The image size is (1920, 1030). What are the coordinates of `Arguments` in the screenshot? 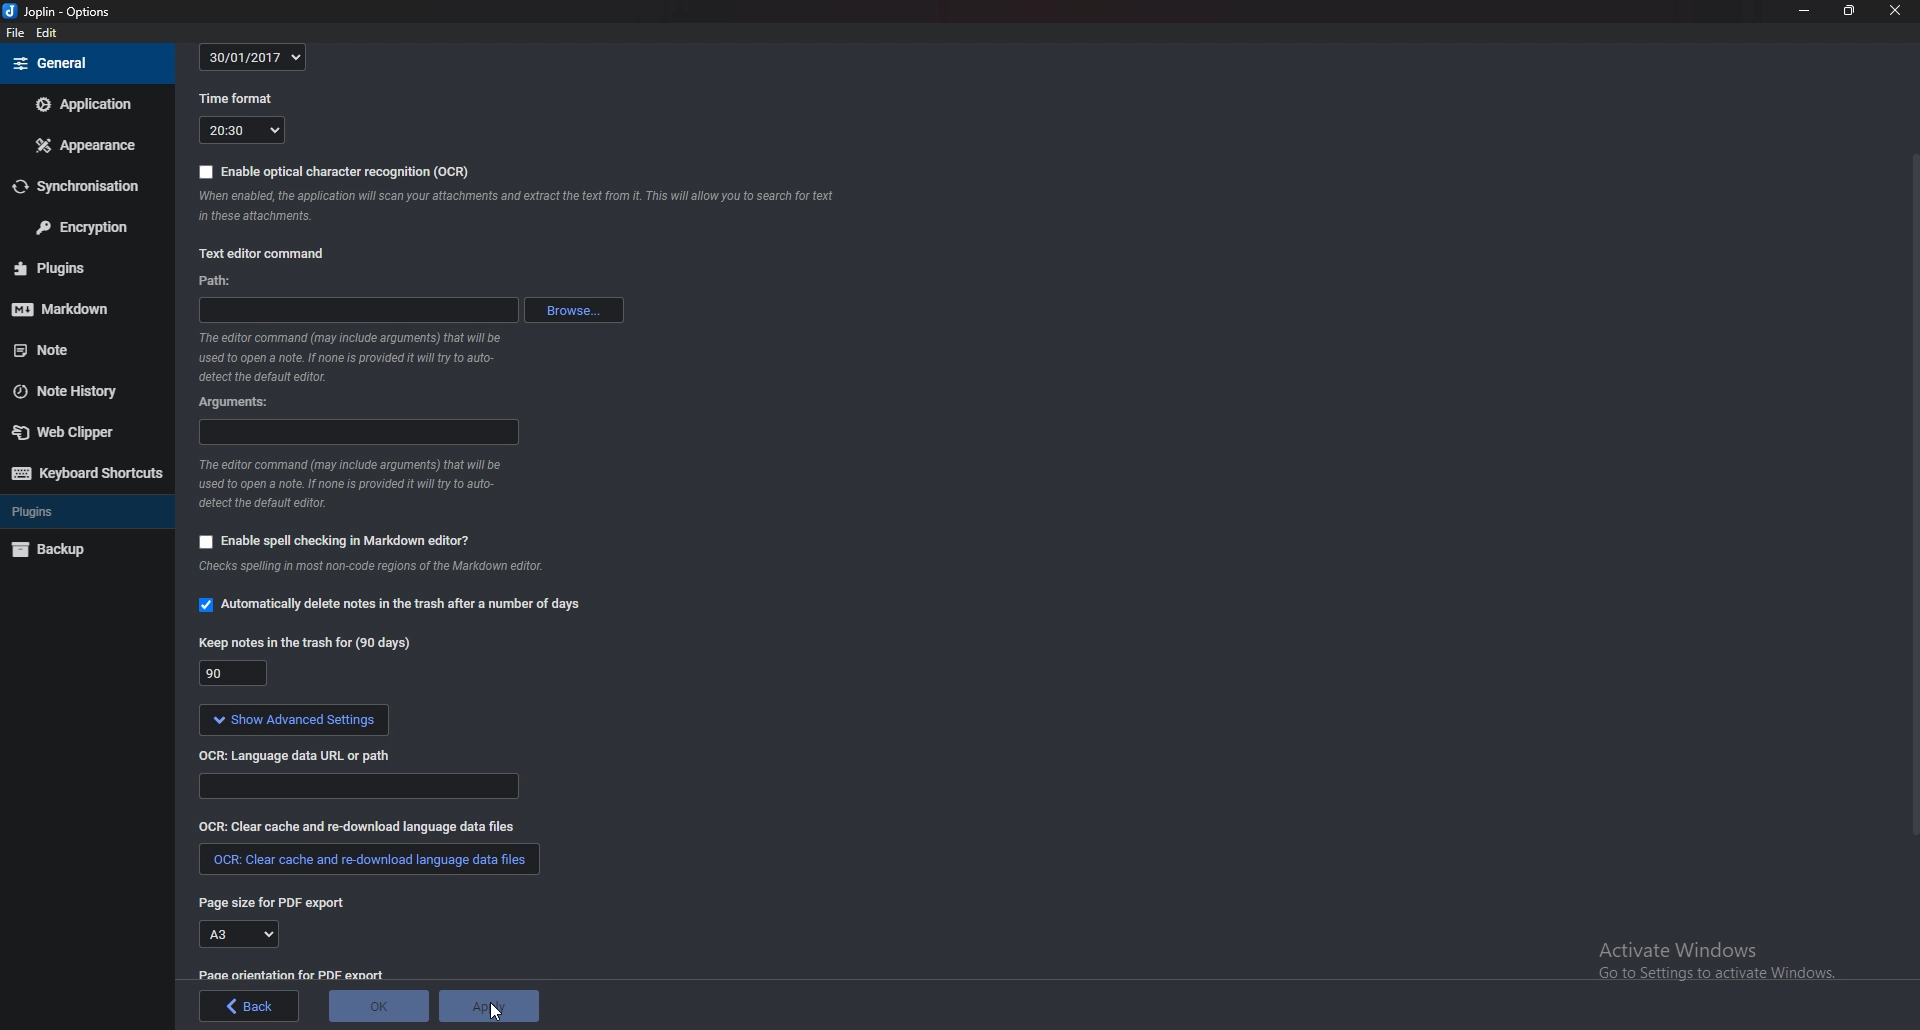 It's located at (235, 402).